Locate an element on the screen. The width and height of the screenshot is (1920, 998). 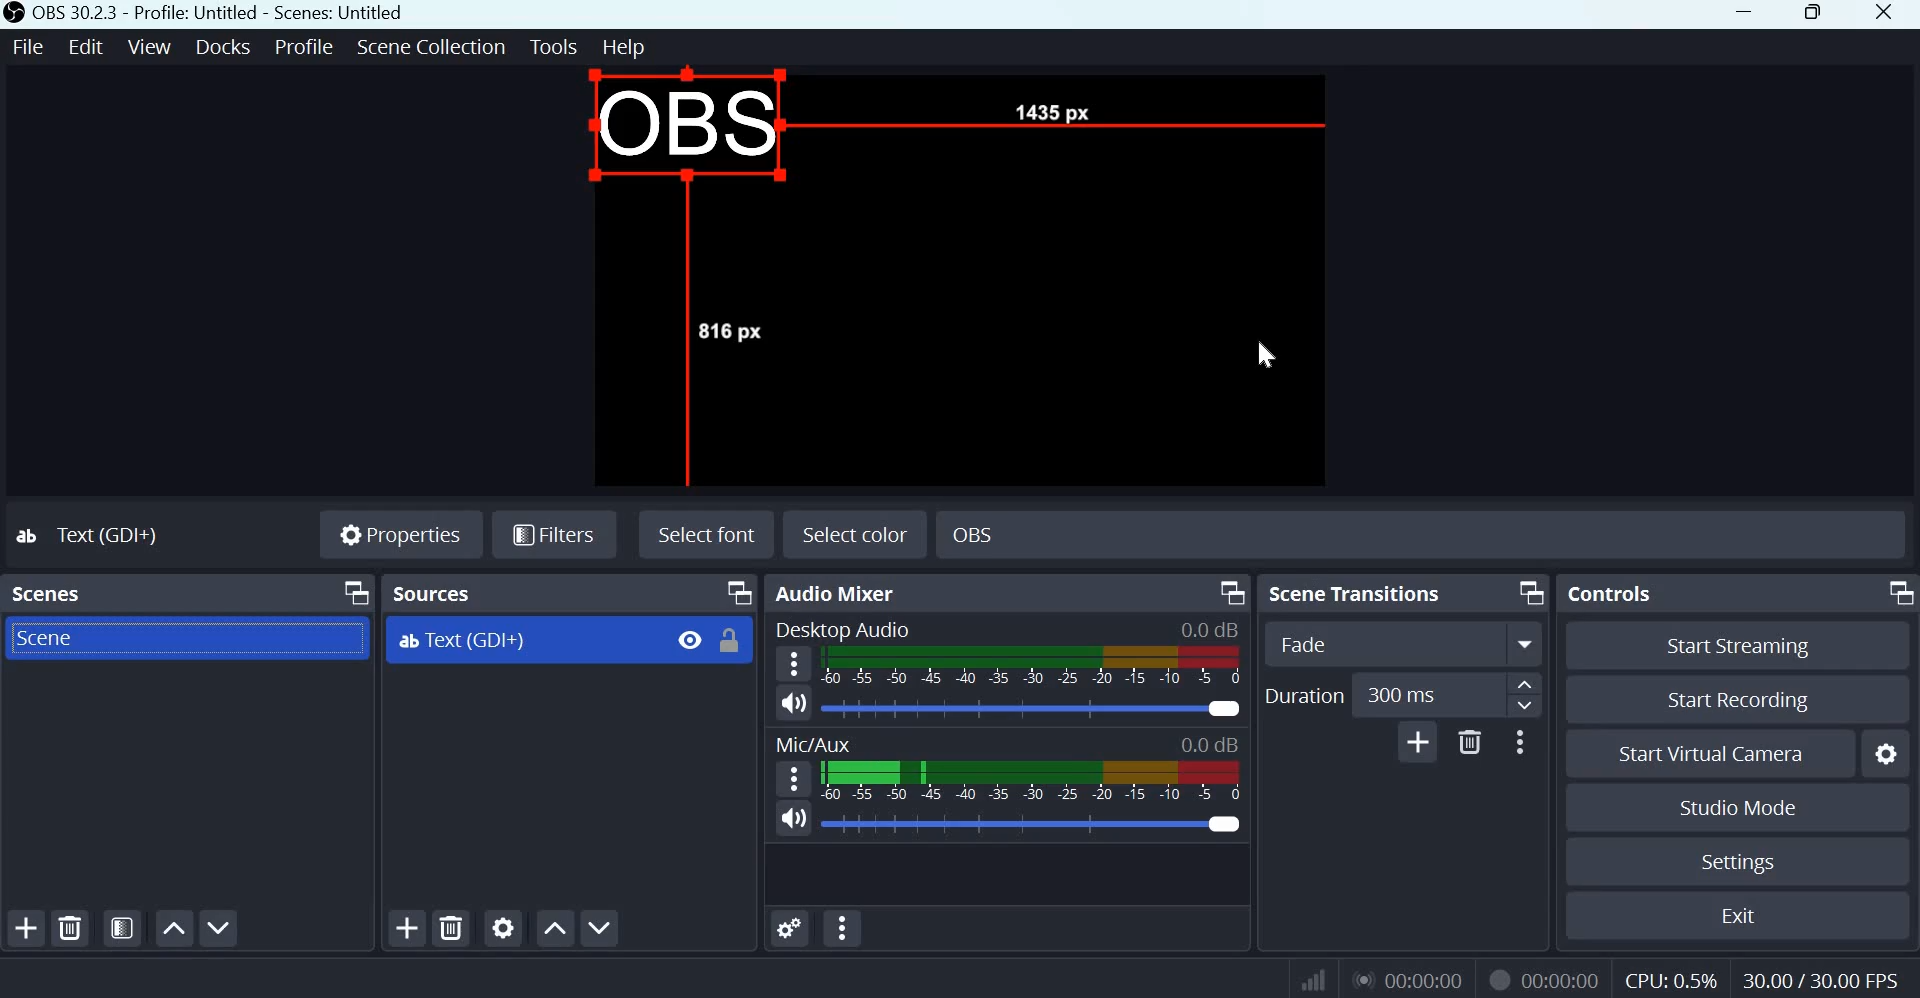
00:00:00 is located at coordinates (1561, 981).